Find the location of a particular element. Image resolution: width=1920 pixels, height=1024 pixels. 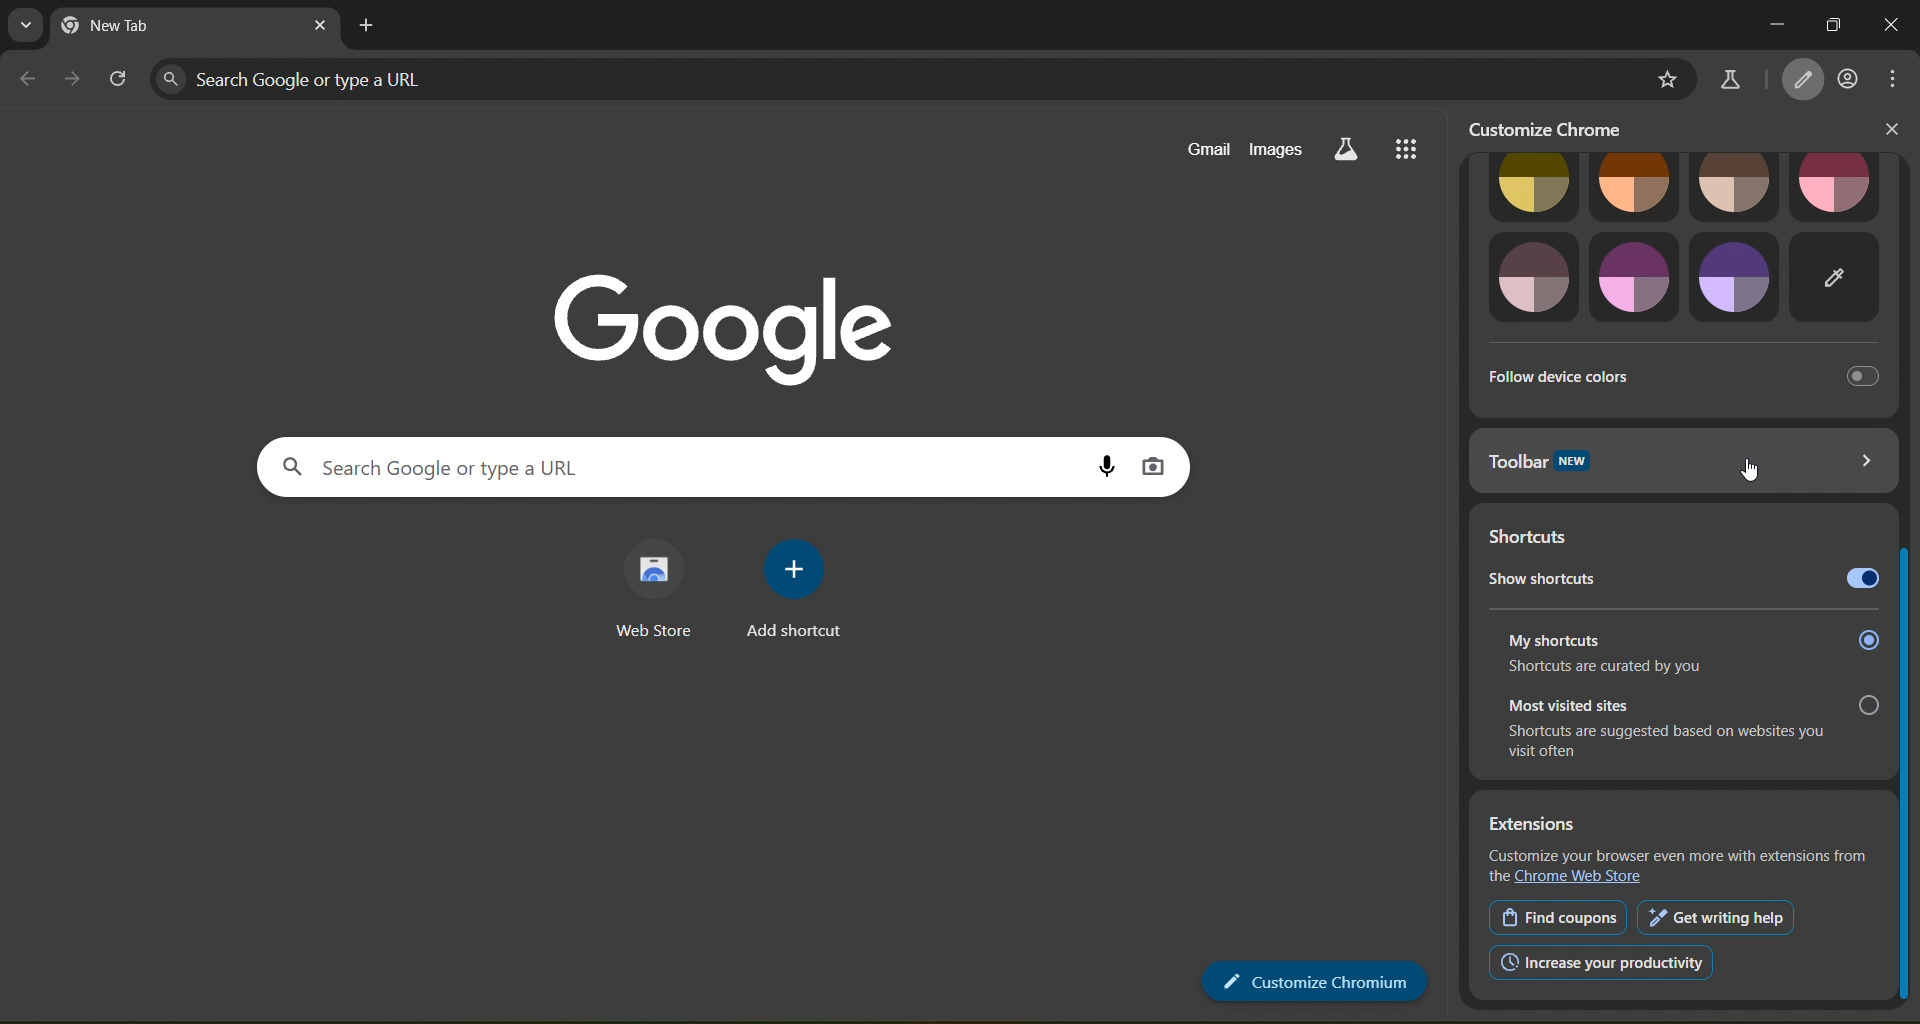

gmail is located at coordinates (1207, 150).